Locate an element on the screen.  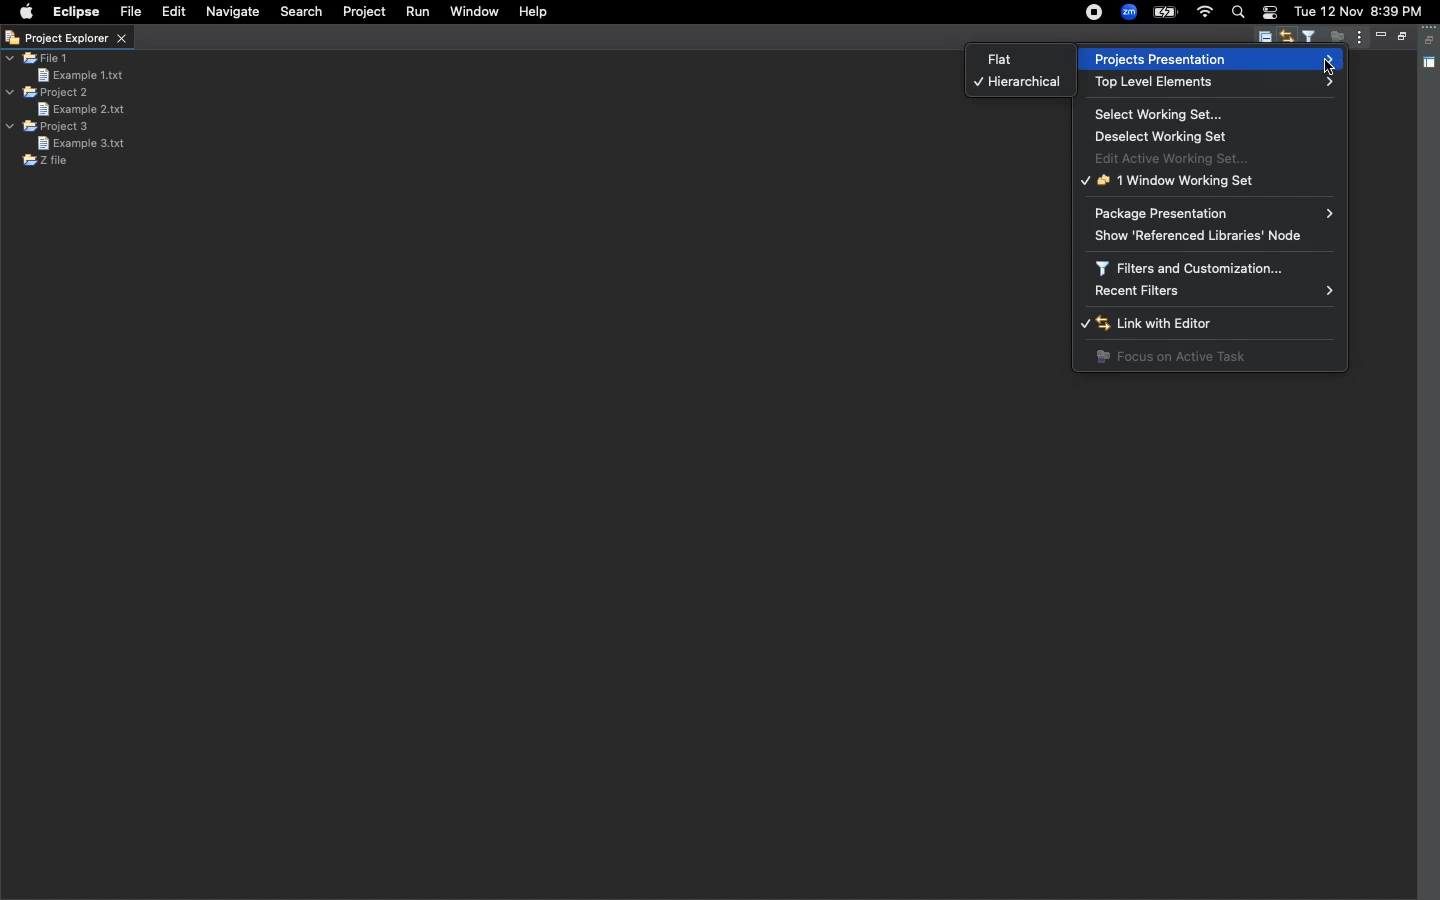
Internet is located at coordinates (1205, 12).